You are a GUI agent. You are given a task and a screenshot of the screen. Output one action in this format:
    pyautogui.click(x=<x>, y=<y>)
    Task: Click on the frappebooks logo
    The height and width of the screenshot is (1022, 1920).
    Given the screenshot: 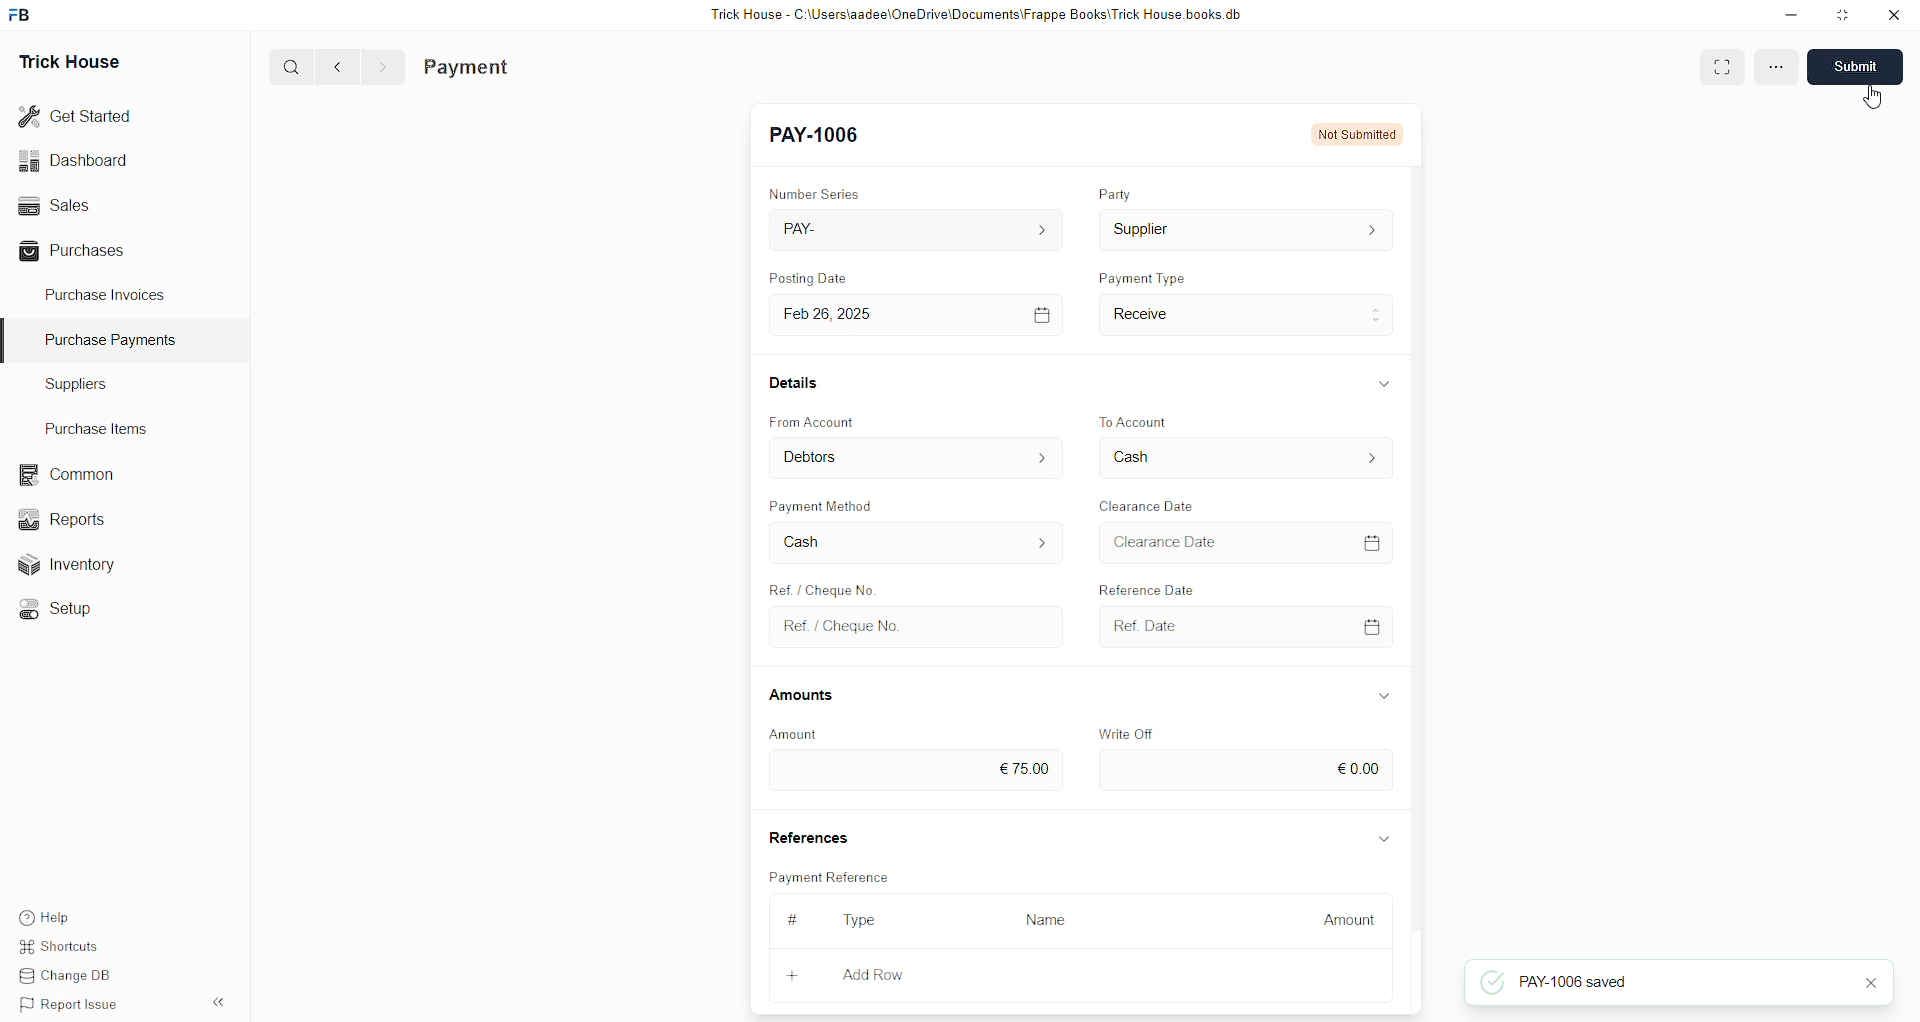 What is the action you would take?
    pyautogui.click(x=22, y=12)
    